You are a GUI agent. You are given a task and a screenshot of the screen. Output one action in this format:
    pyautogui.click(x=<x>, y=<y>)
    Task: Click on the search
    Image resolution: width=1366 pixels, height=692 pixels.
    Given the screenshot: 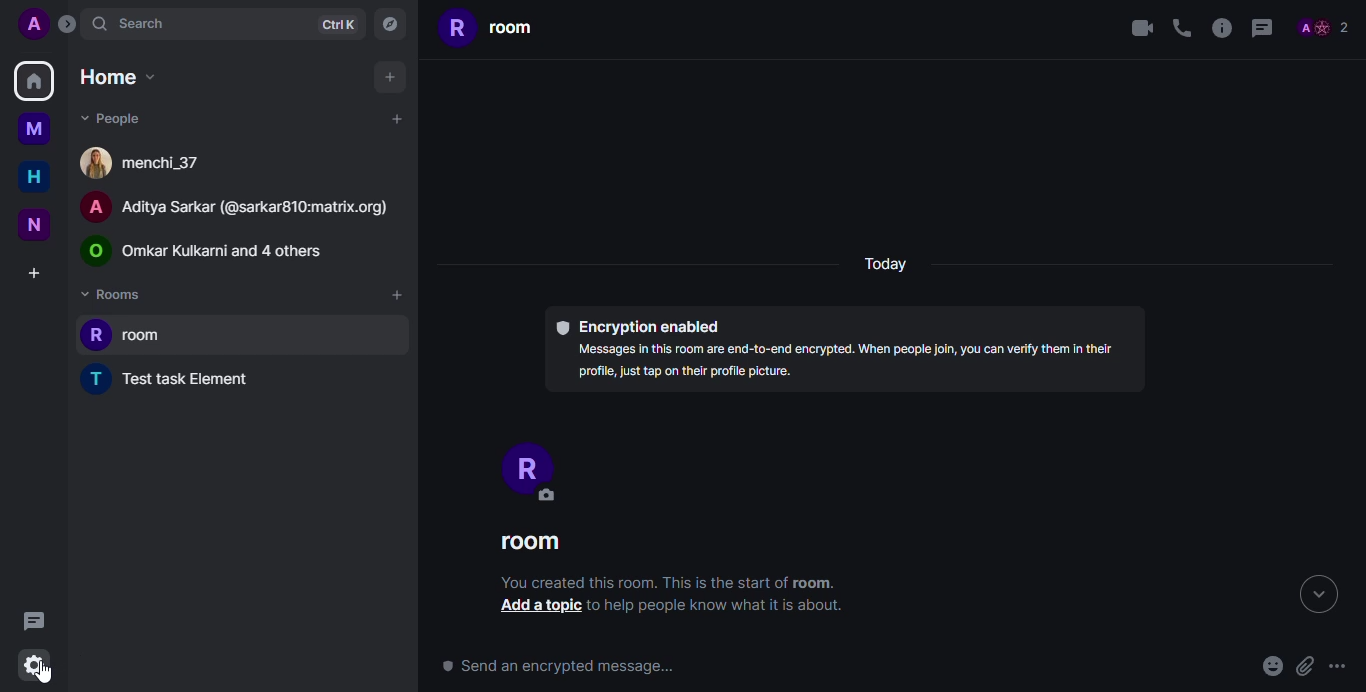 What is the action you would take?
    pyautogui.click(x=136, y=25)
    